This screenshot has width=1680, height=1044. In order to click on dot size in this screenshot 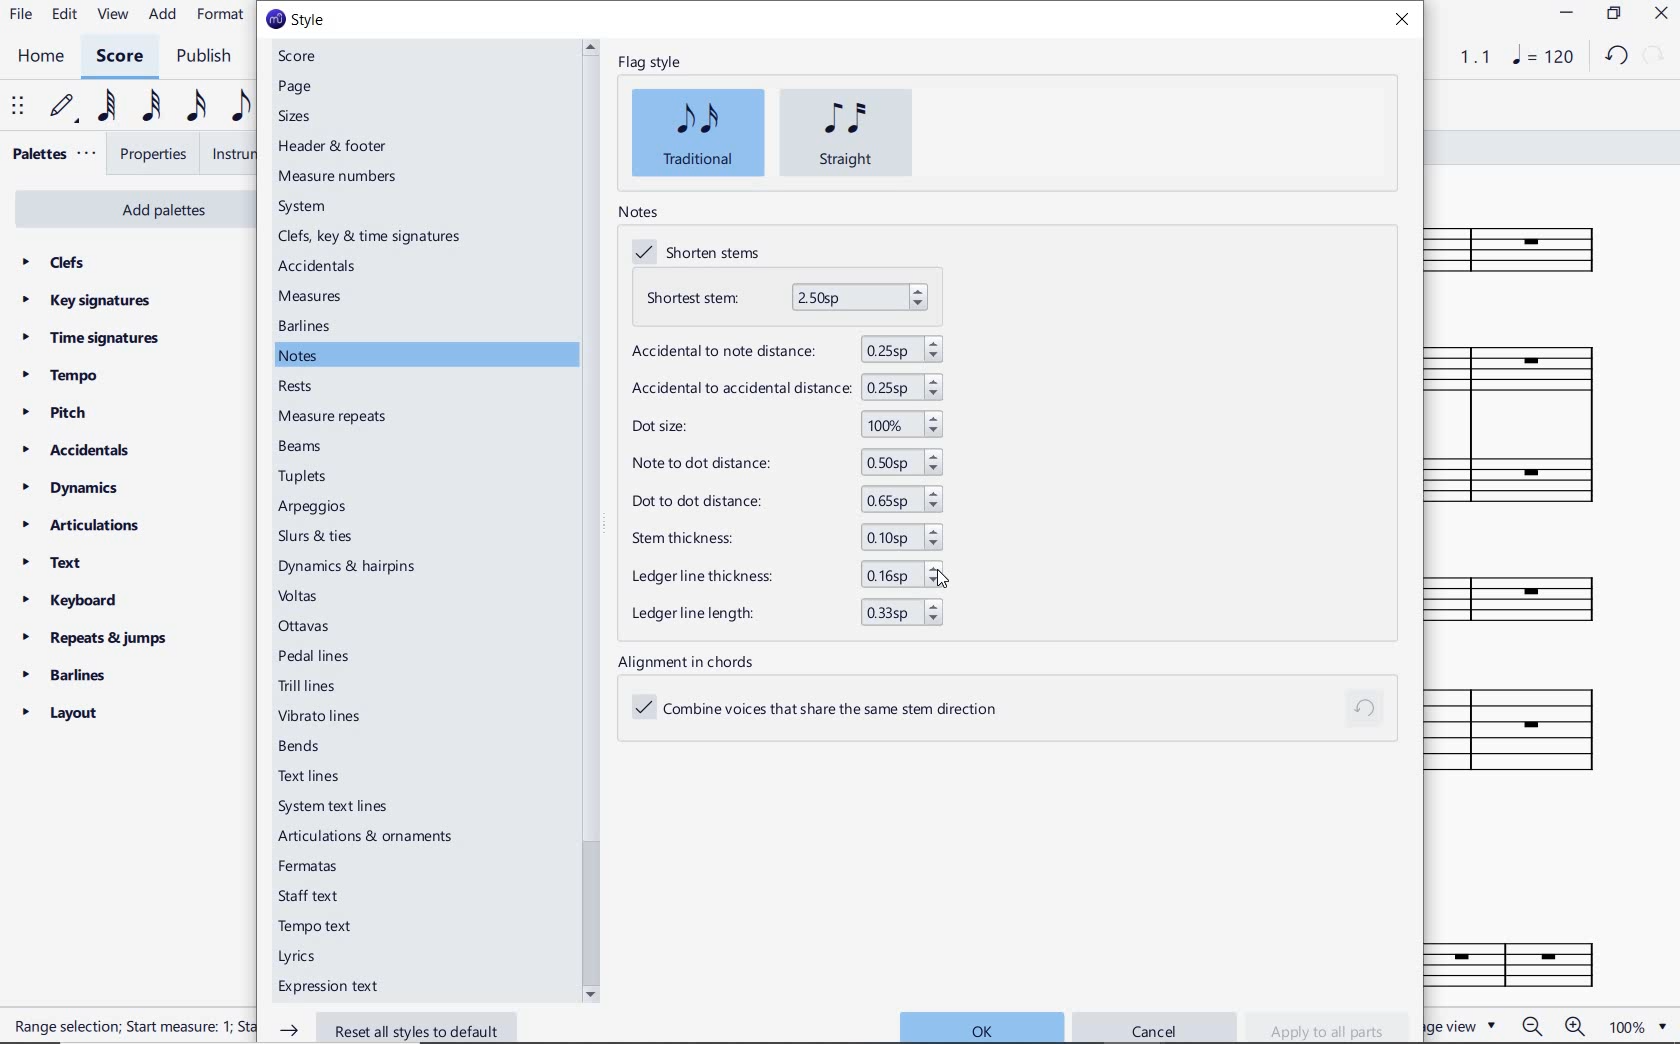, I will do `click(785, 426)`.